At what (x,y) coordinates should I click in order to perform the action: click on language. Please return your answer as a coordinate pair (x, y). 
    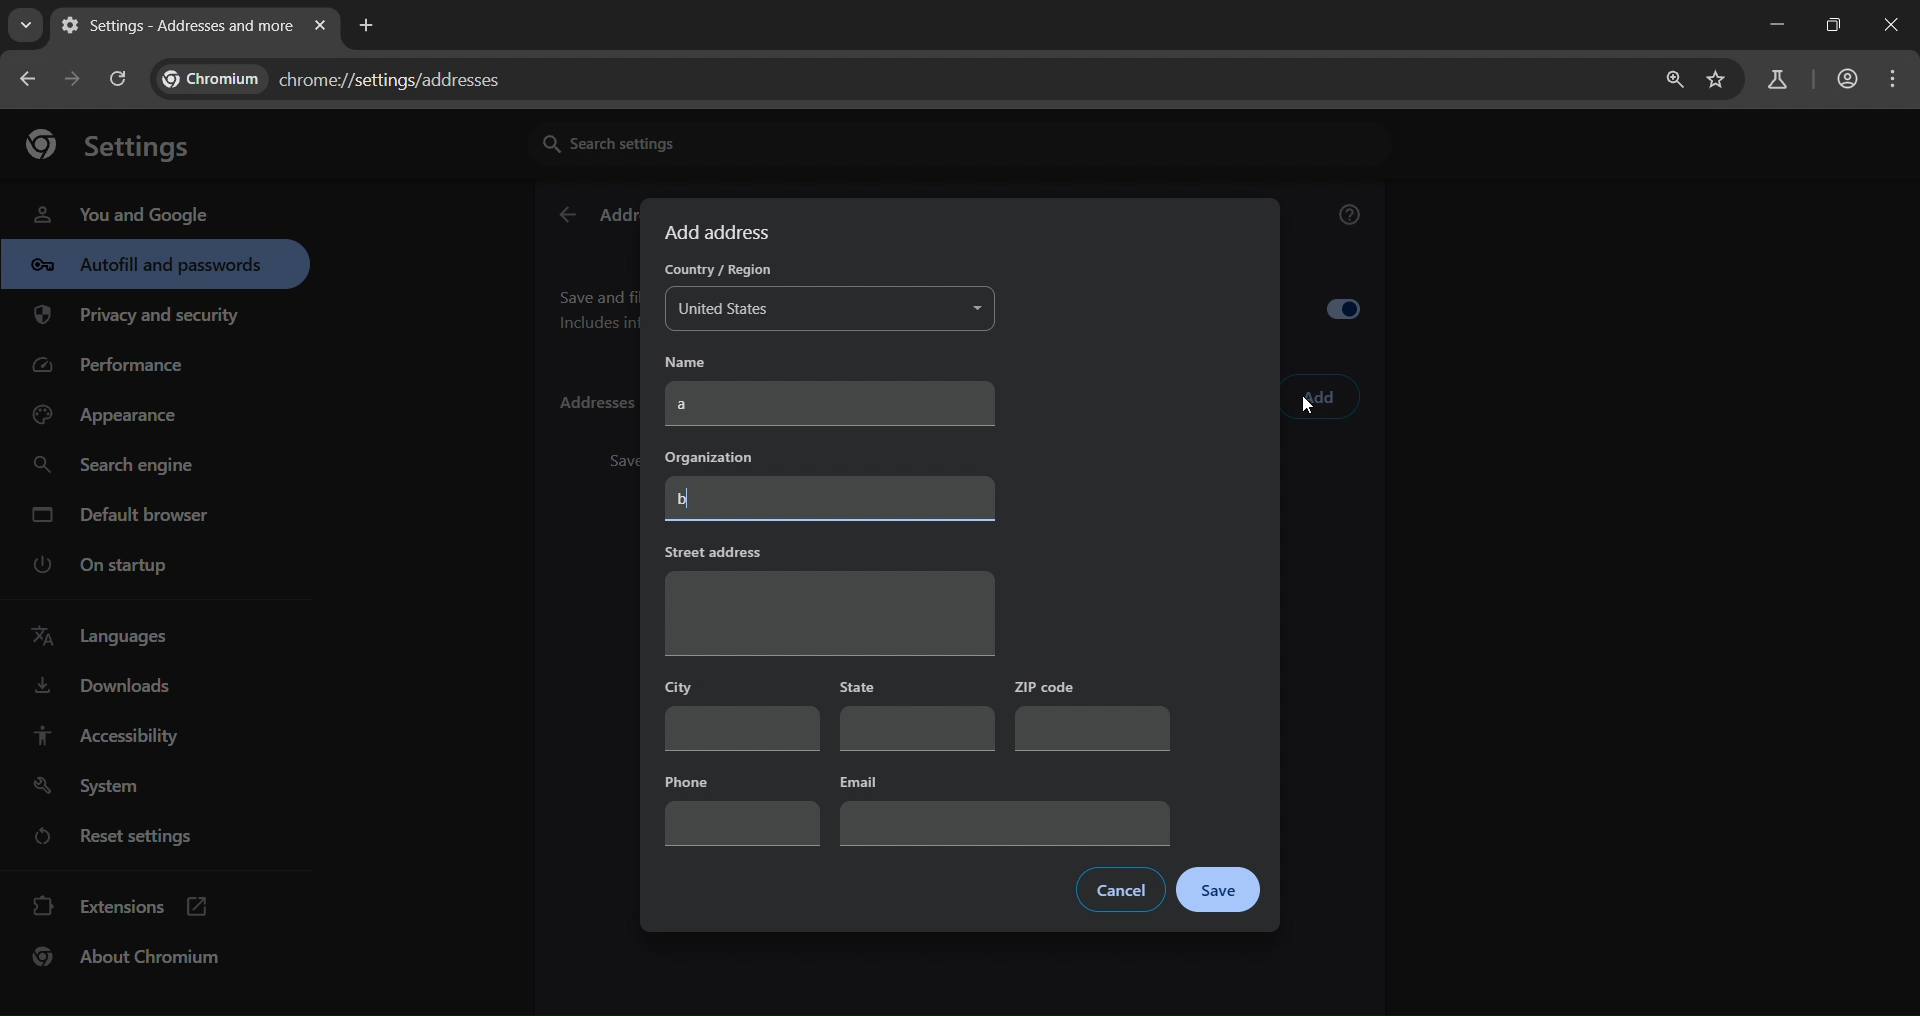
    Looking at the image, I should click on (106, 637).